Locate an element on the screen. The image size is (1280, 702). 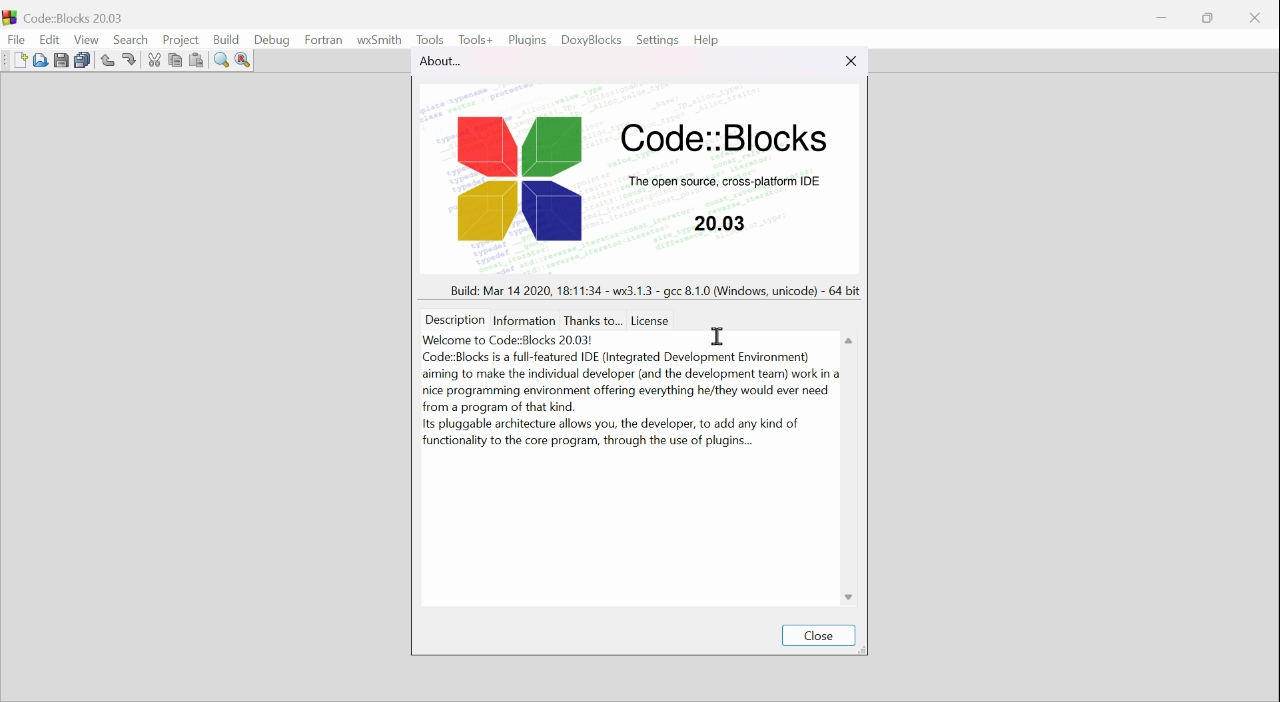
Replace is located at coordinates (244, 59).